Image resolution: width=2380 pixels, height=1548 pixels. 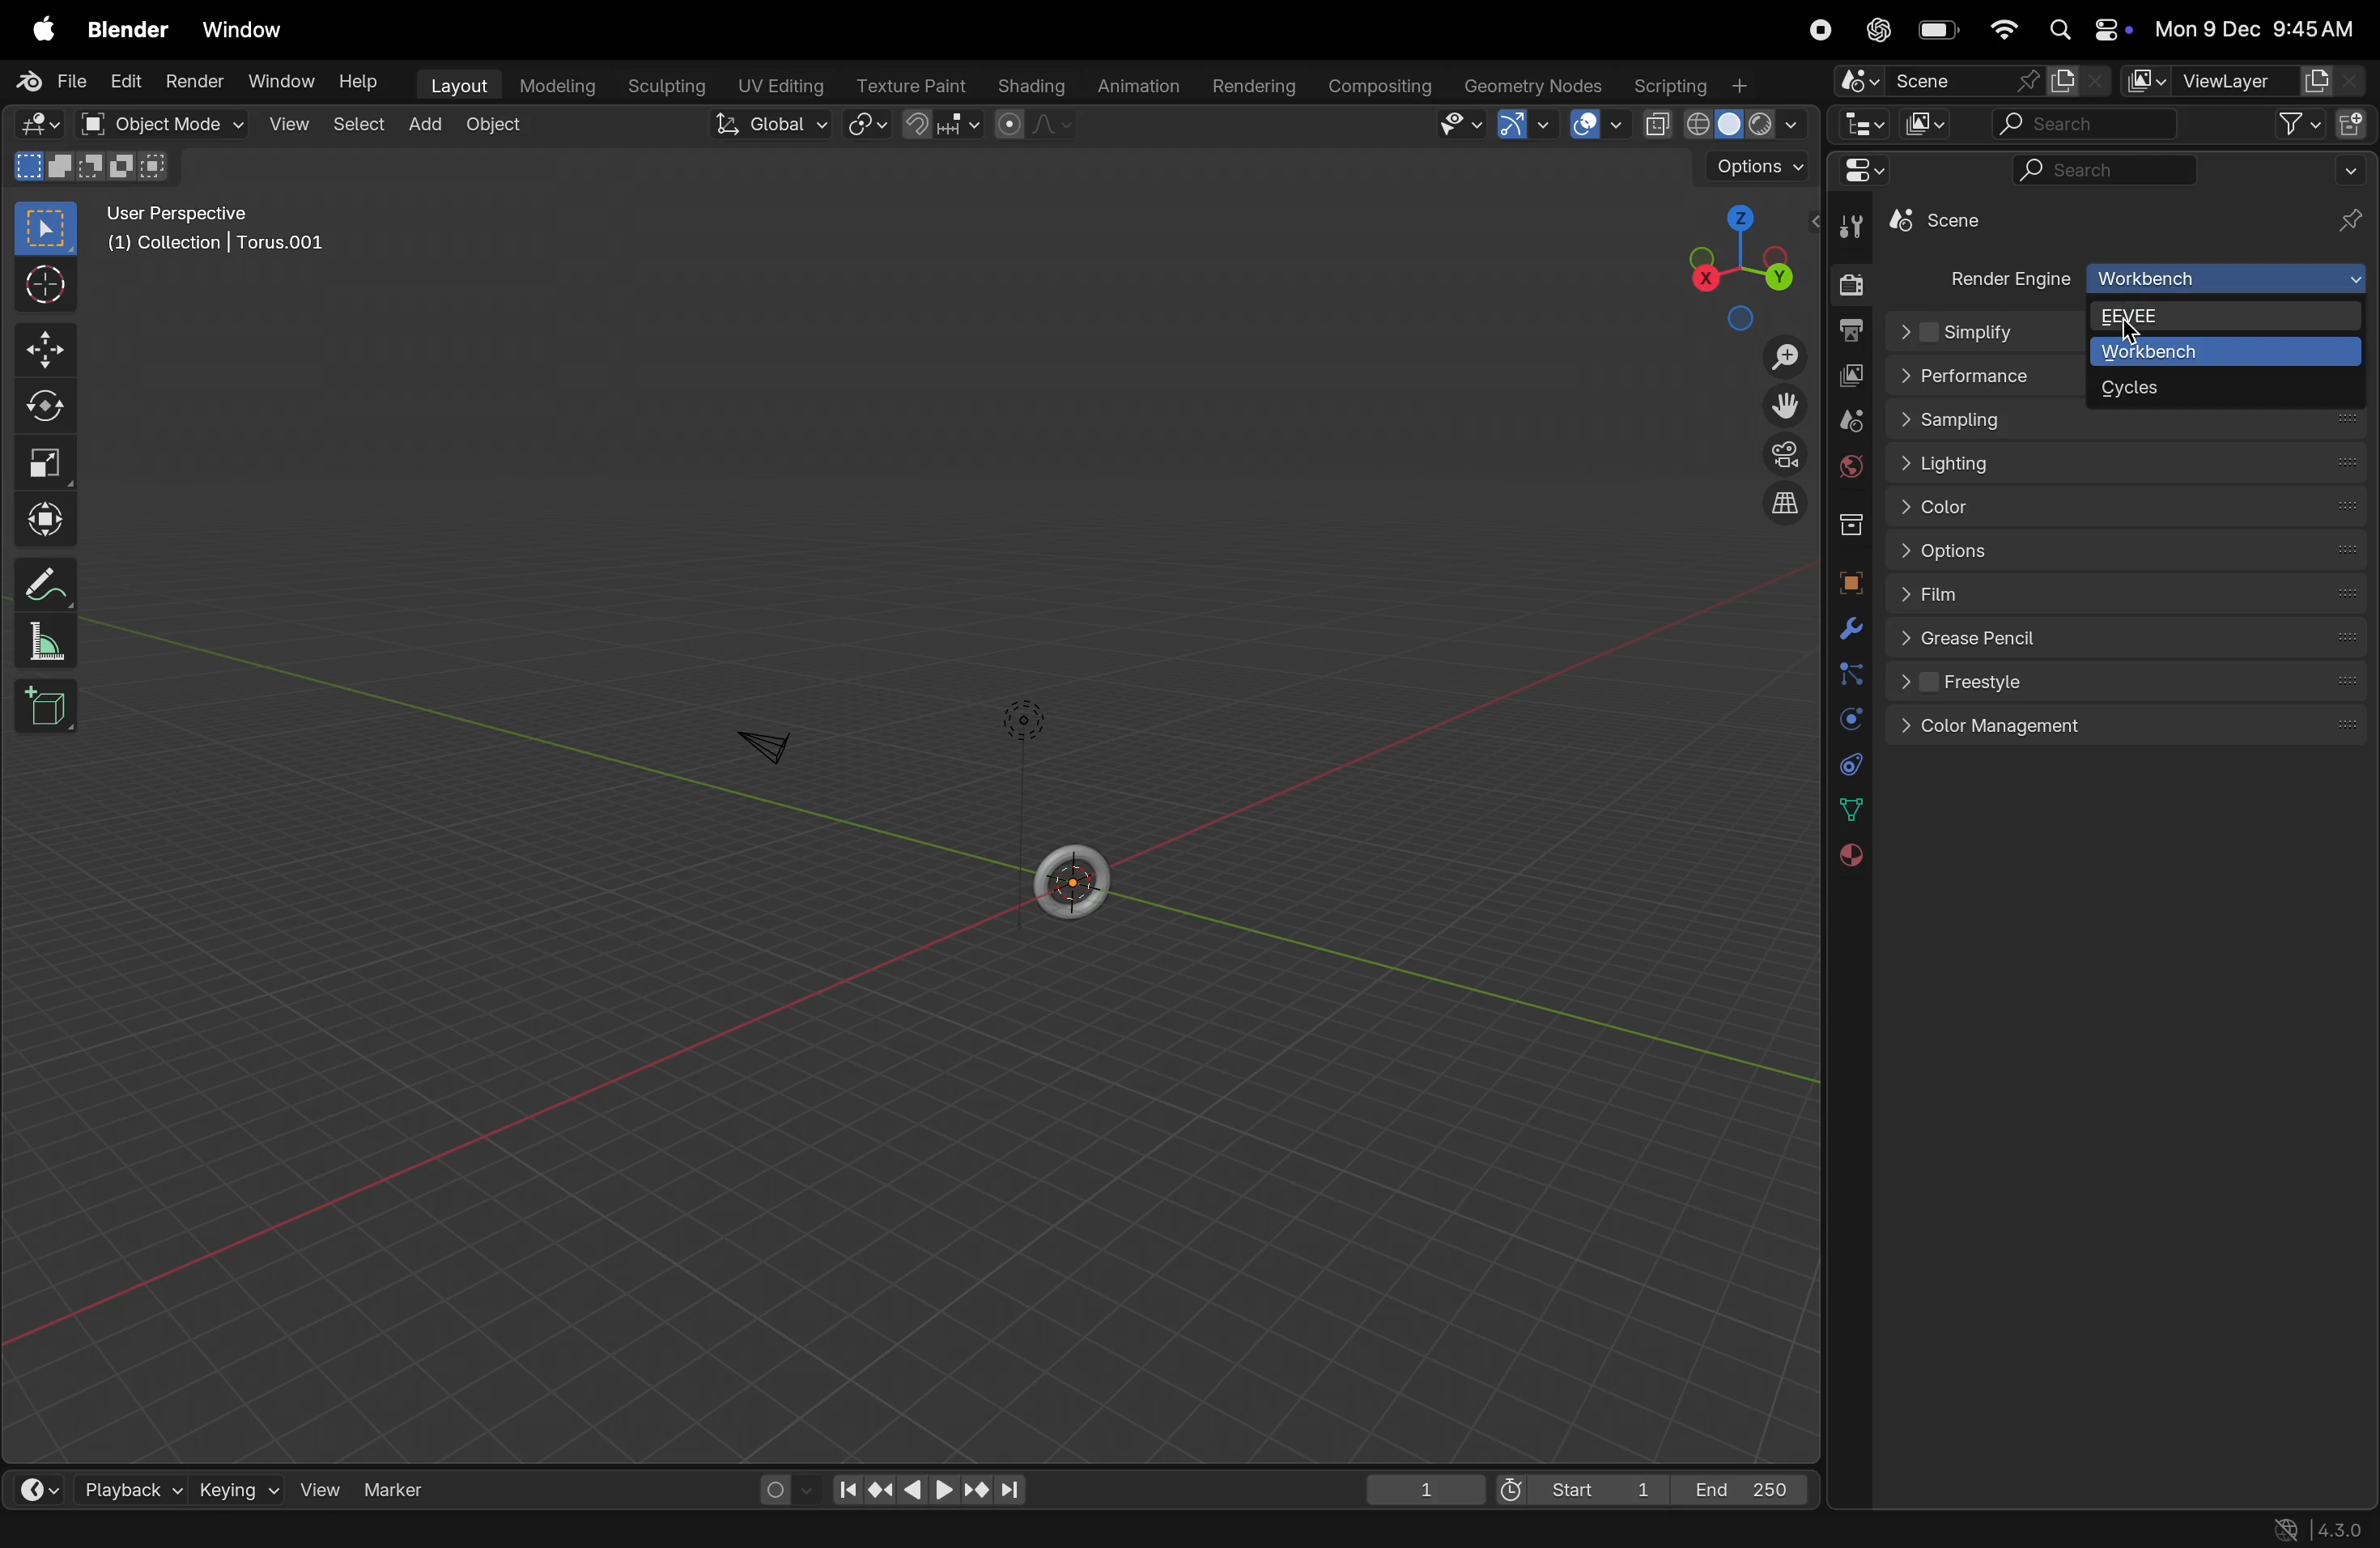 I want to click on user perspective, so click(x=222, y=226).